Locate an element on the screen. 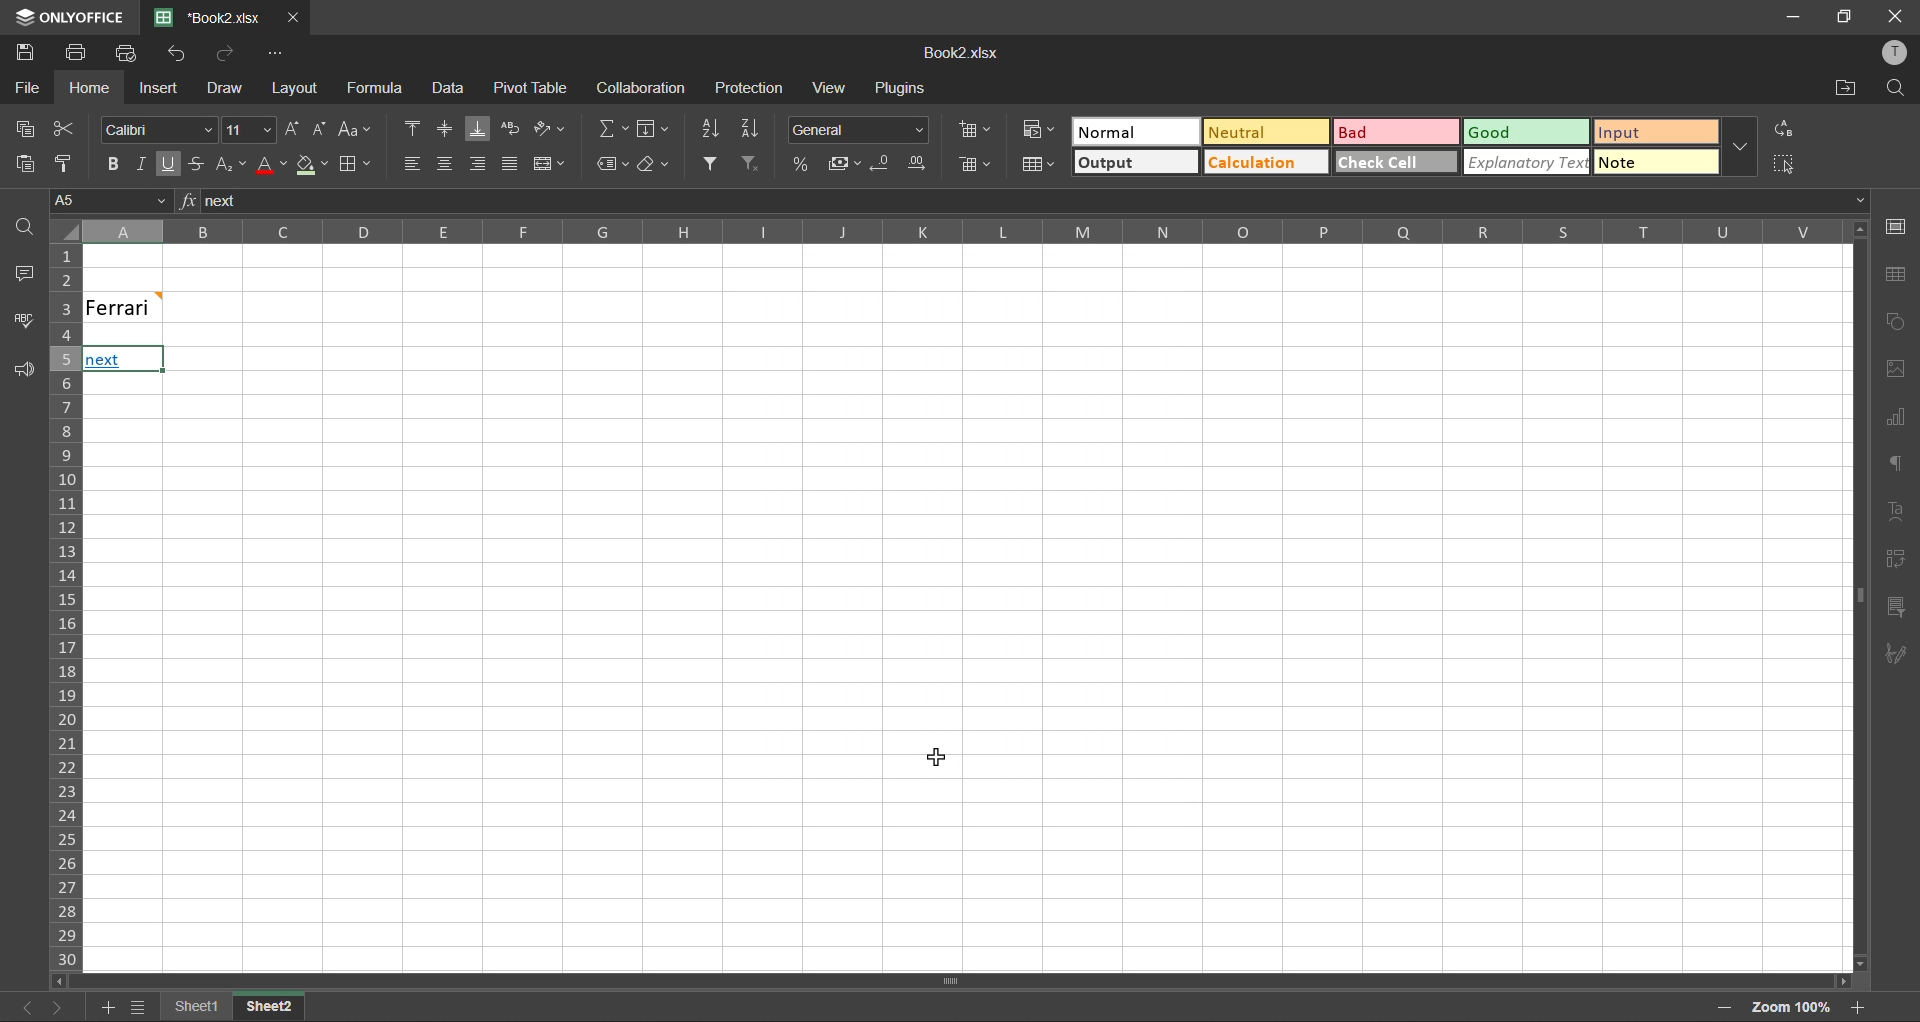 The height and width of the screenshot is (1022, 1920). borders is located at coordinates (354, 165).